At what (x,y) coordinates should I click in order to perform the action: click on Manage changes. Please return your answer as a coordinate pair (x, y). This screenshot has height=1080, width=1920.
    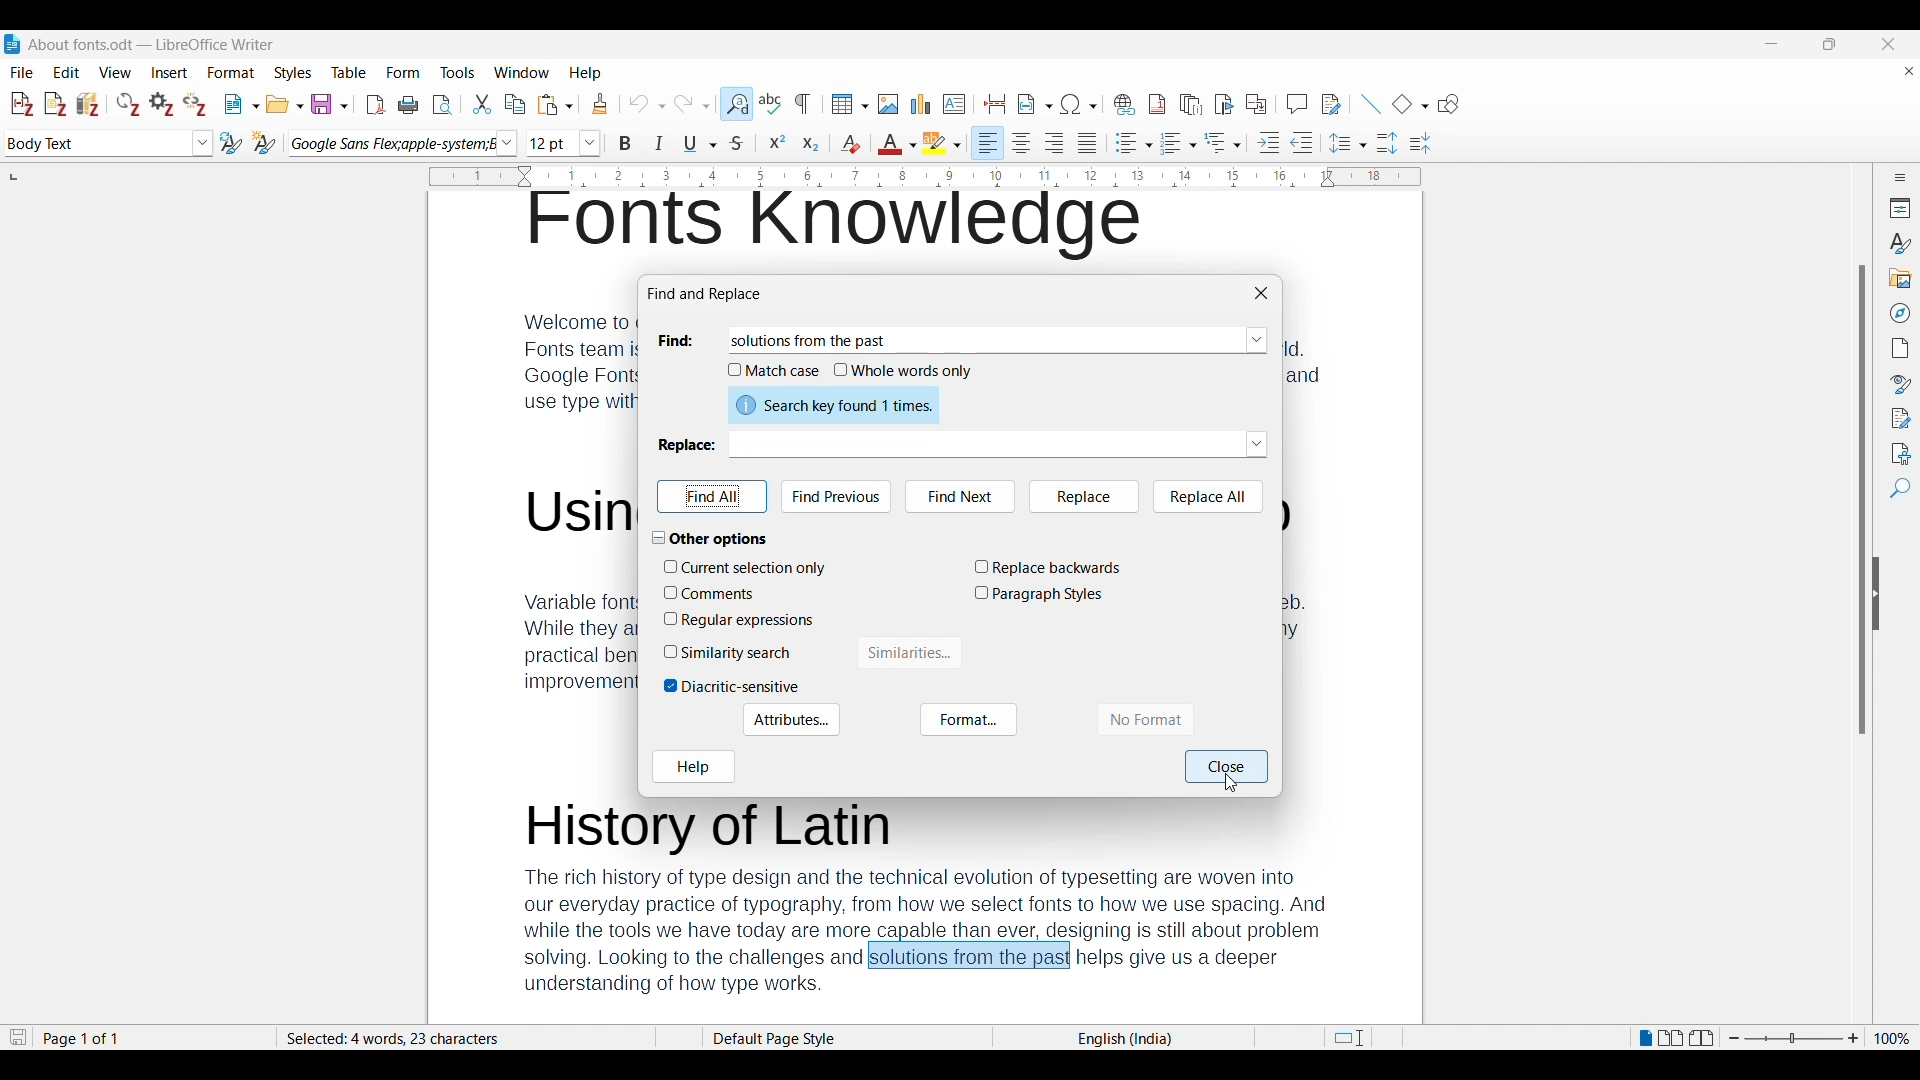
    Looking at the image, I should click on (1898, 419).